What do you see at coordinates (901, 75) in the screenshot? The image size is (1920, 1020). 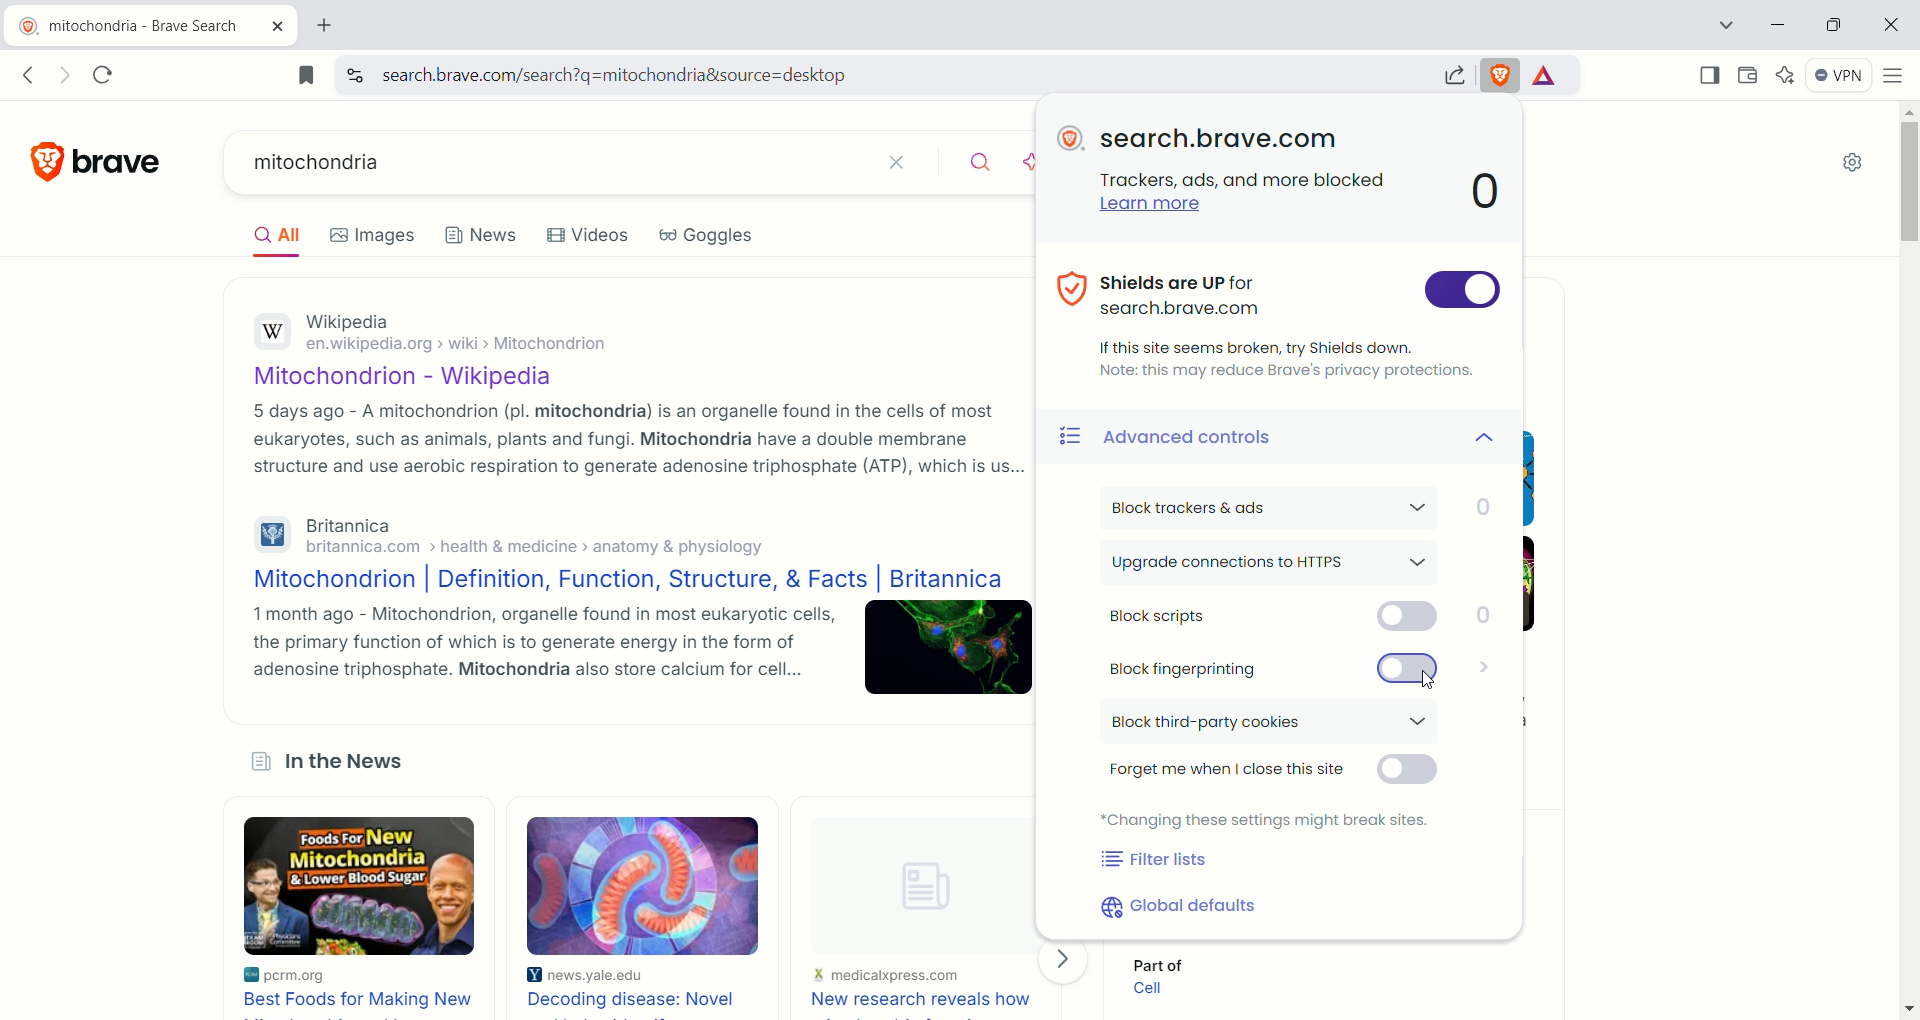 I see `search.brave.com/search?q=mitochondria&source=desktop` at bounding box center [901, 75].